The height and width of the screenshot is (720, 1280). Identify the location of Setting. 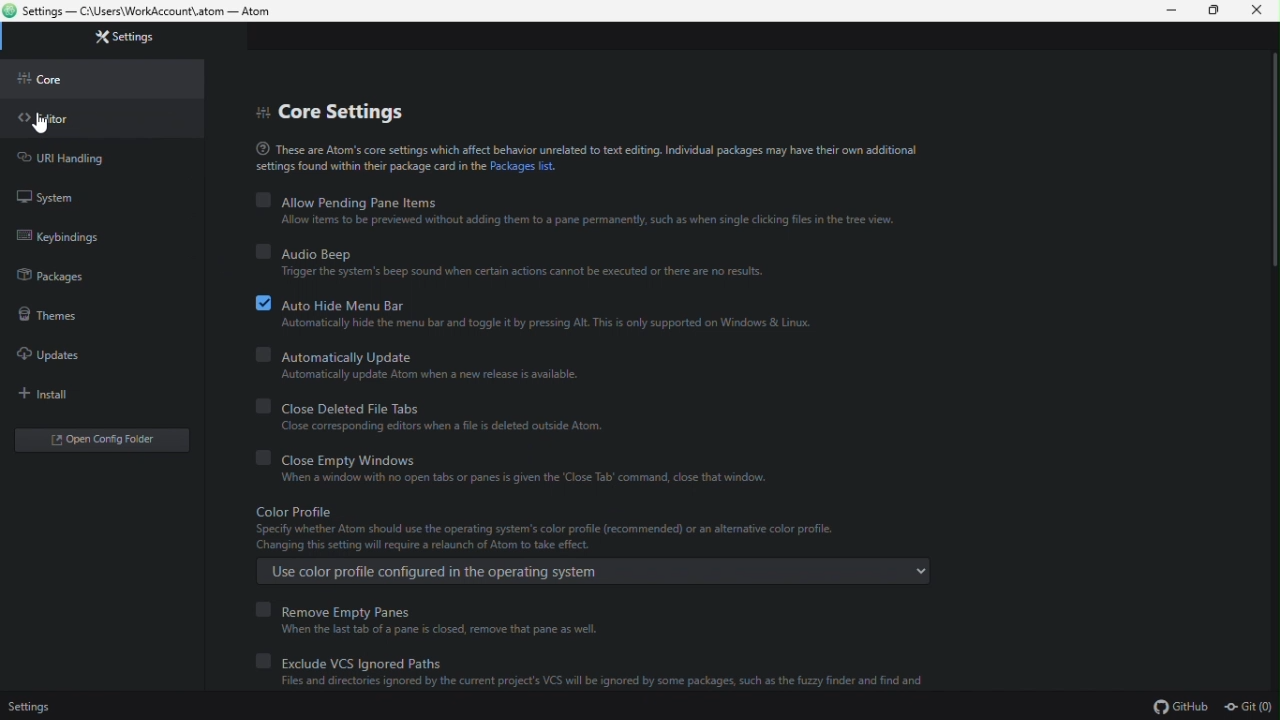
(33, 704).